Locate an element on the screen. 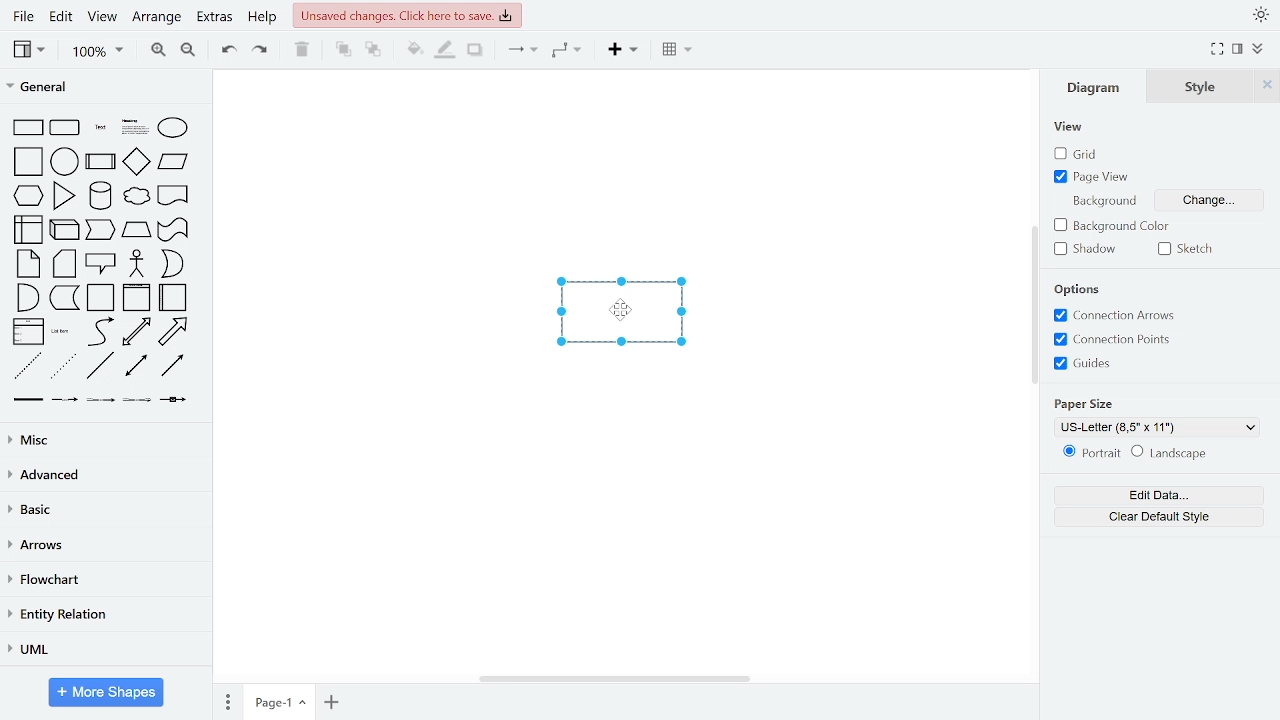 The height and width of the screenshot is (720, 1280). waypoints is located at coordinates (569, 52).